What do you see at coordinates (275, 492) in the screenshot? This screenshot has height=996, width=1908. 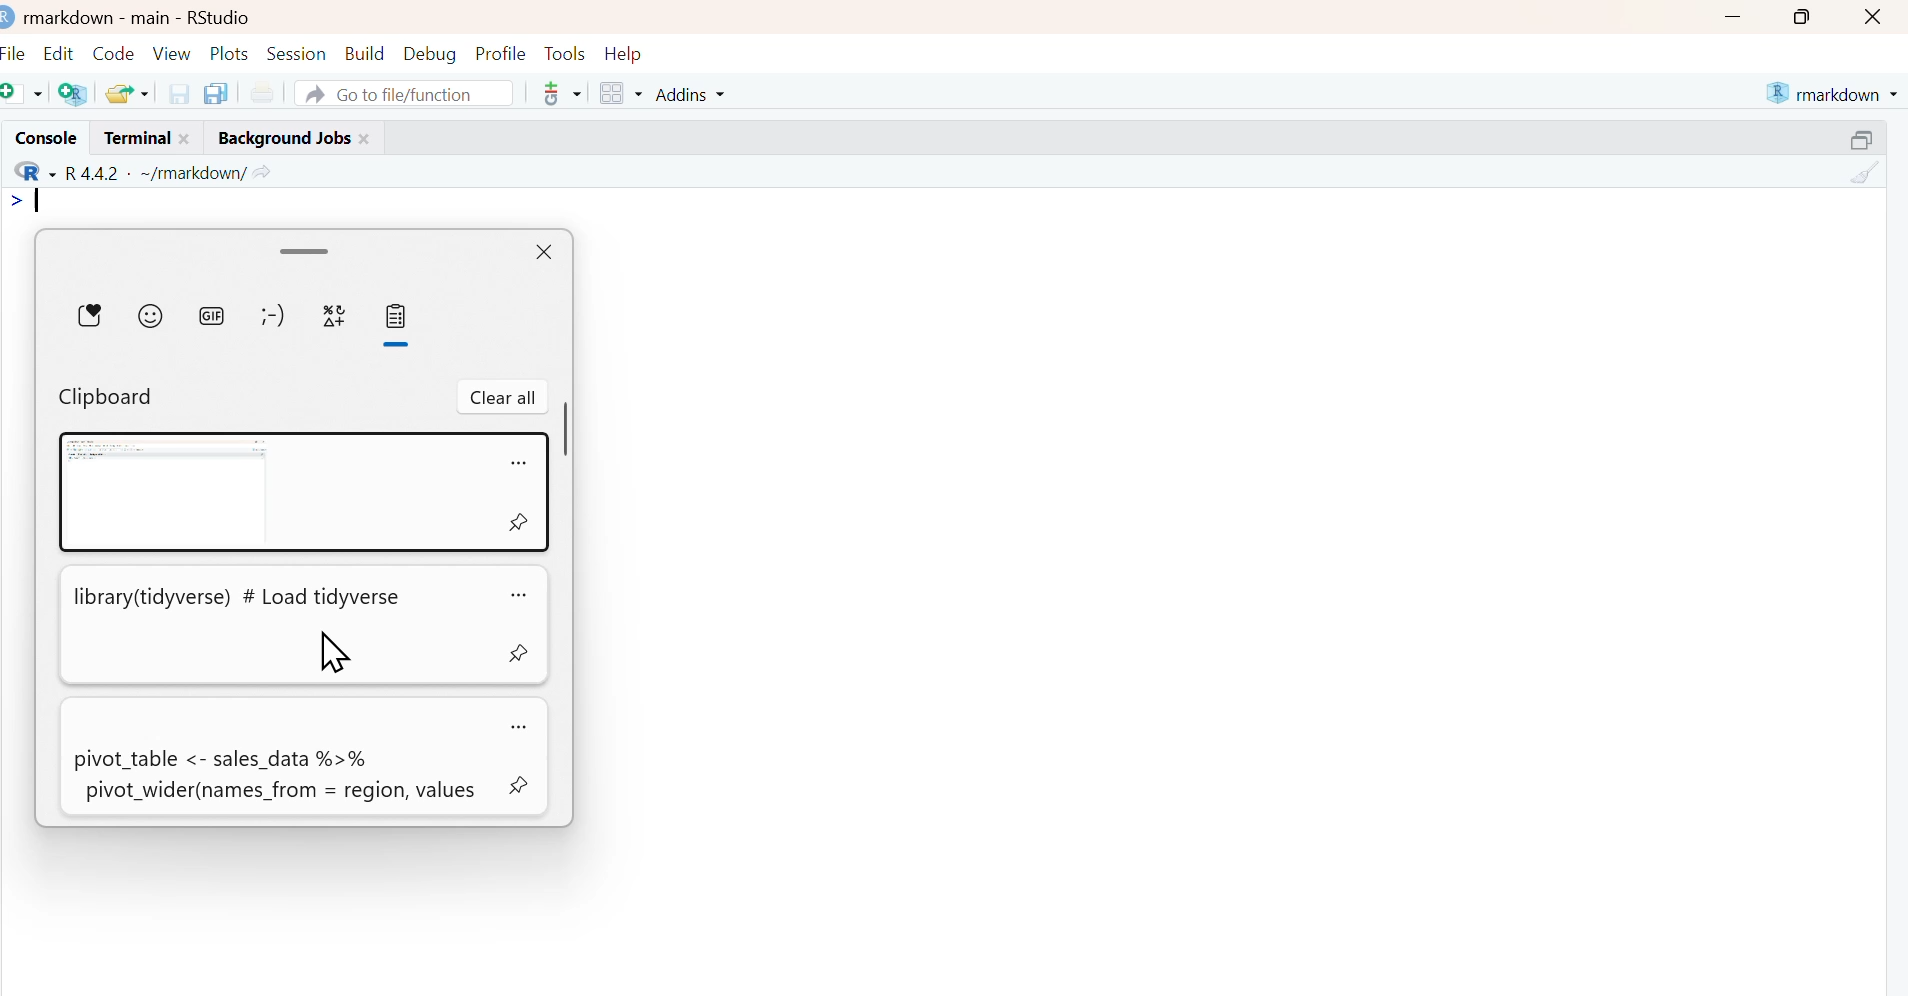 I see `clipboard entry #1` at bounding box center [275, 492].